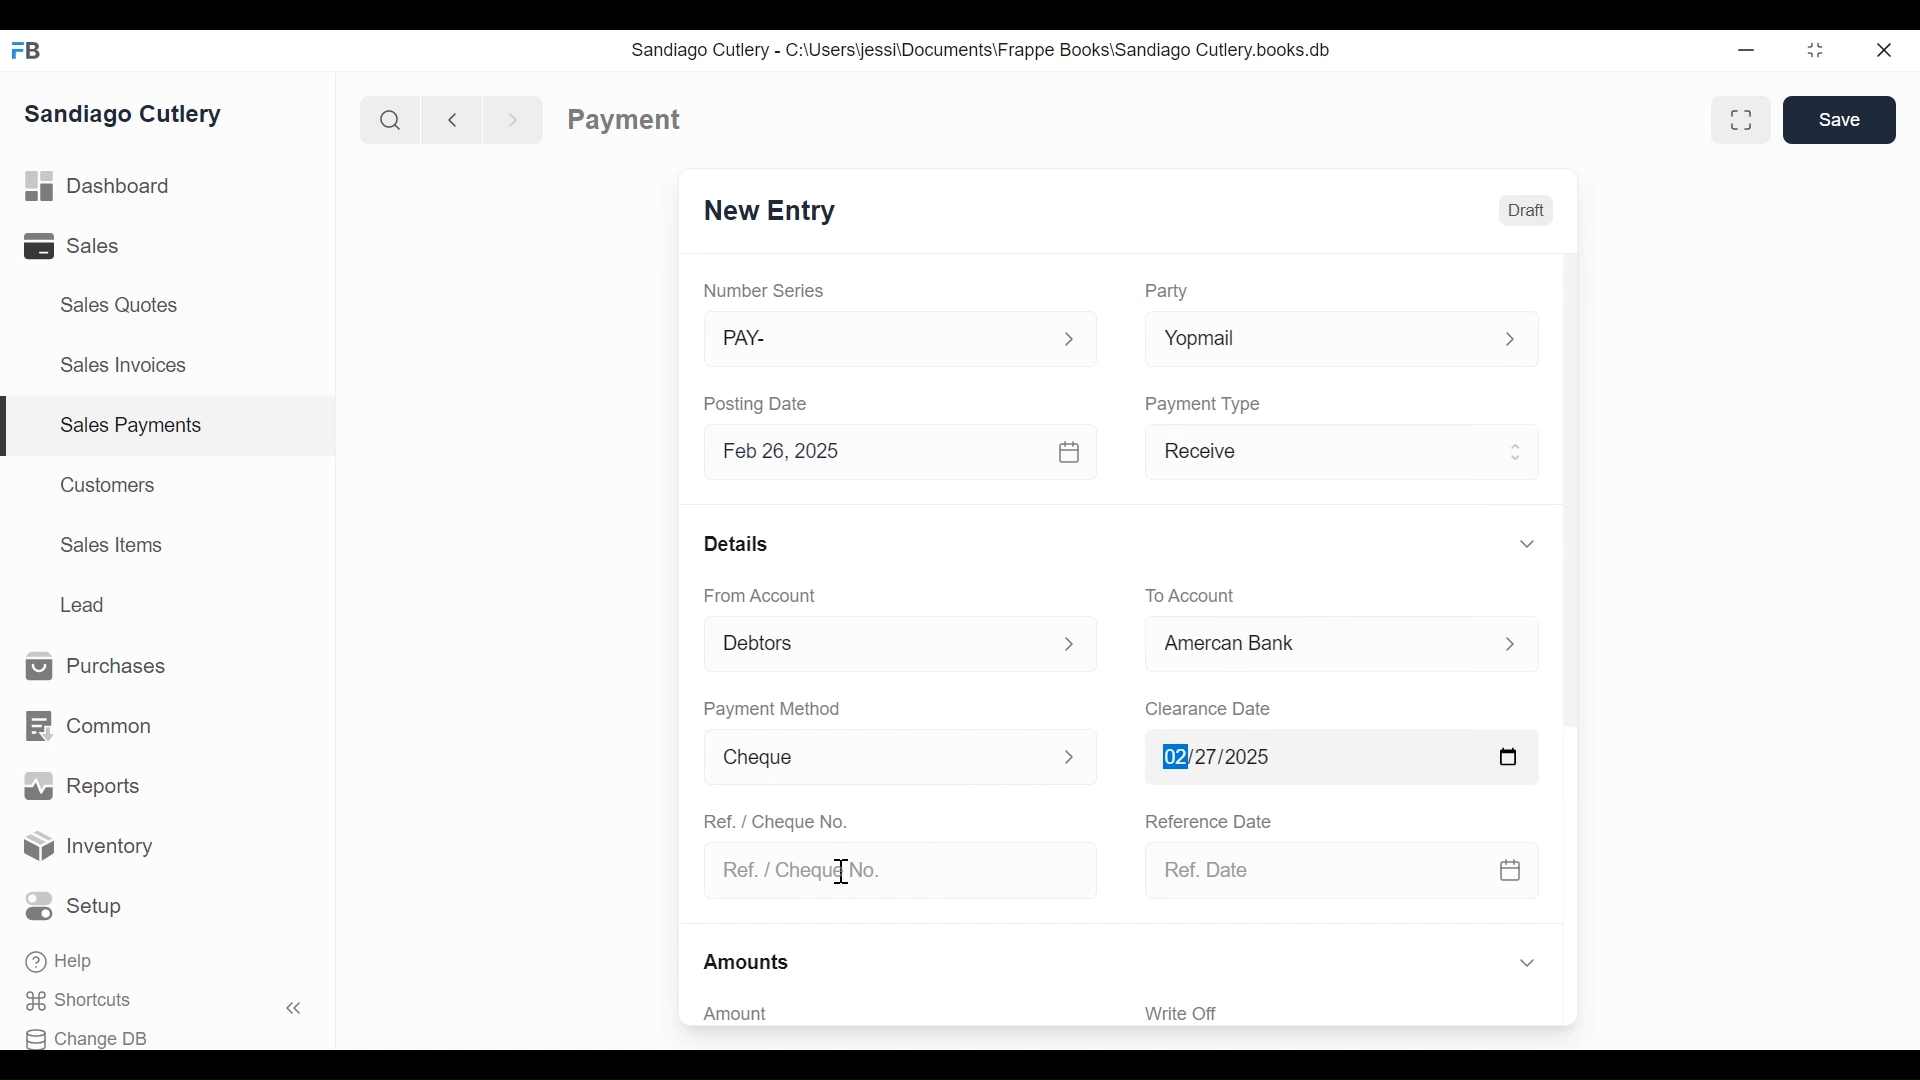 Image resolution: width=1920 pixels, height=1080 pixels. I want to click on Payment Type, so click(1204, 403).